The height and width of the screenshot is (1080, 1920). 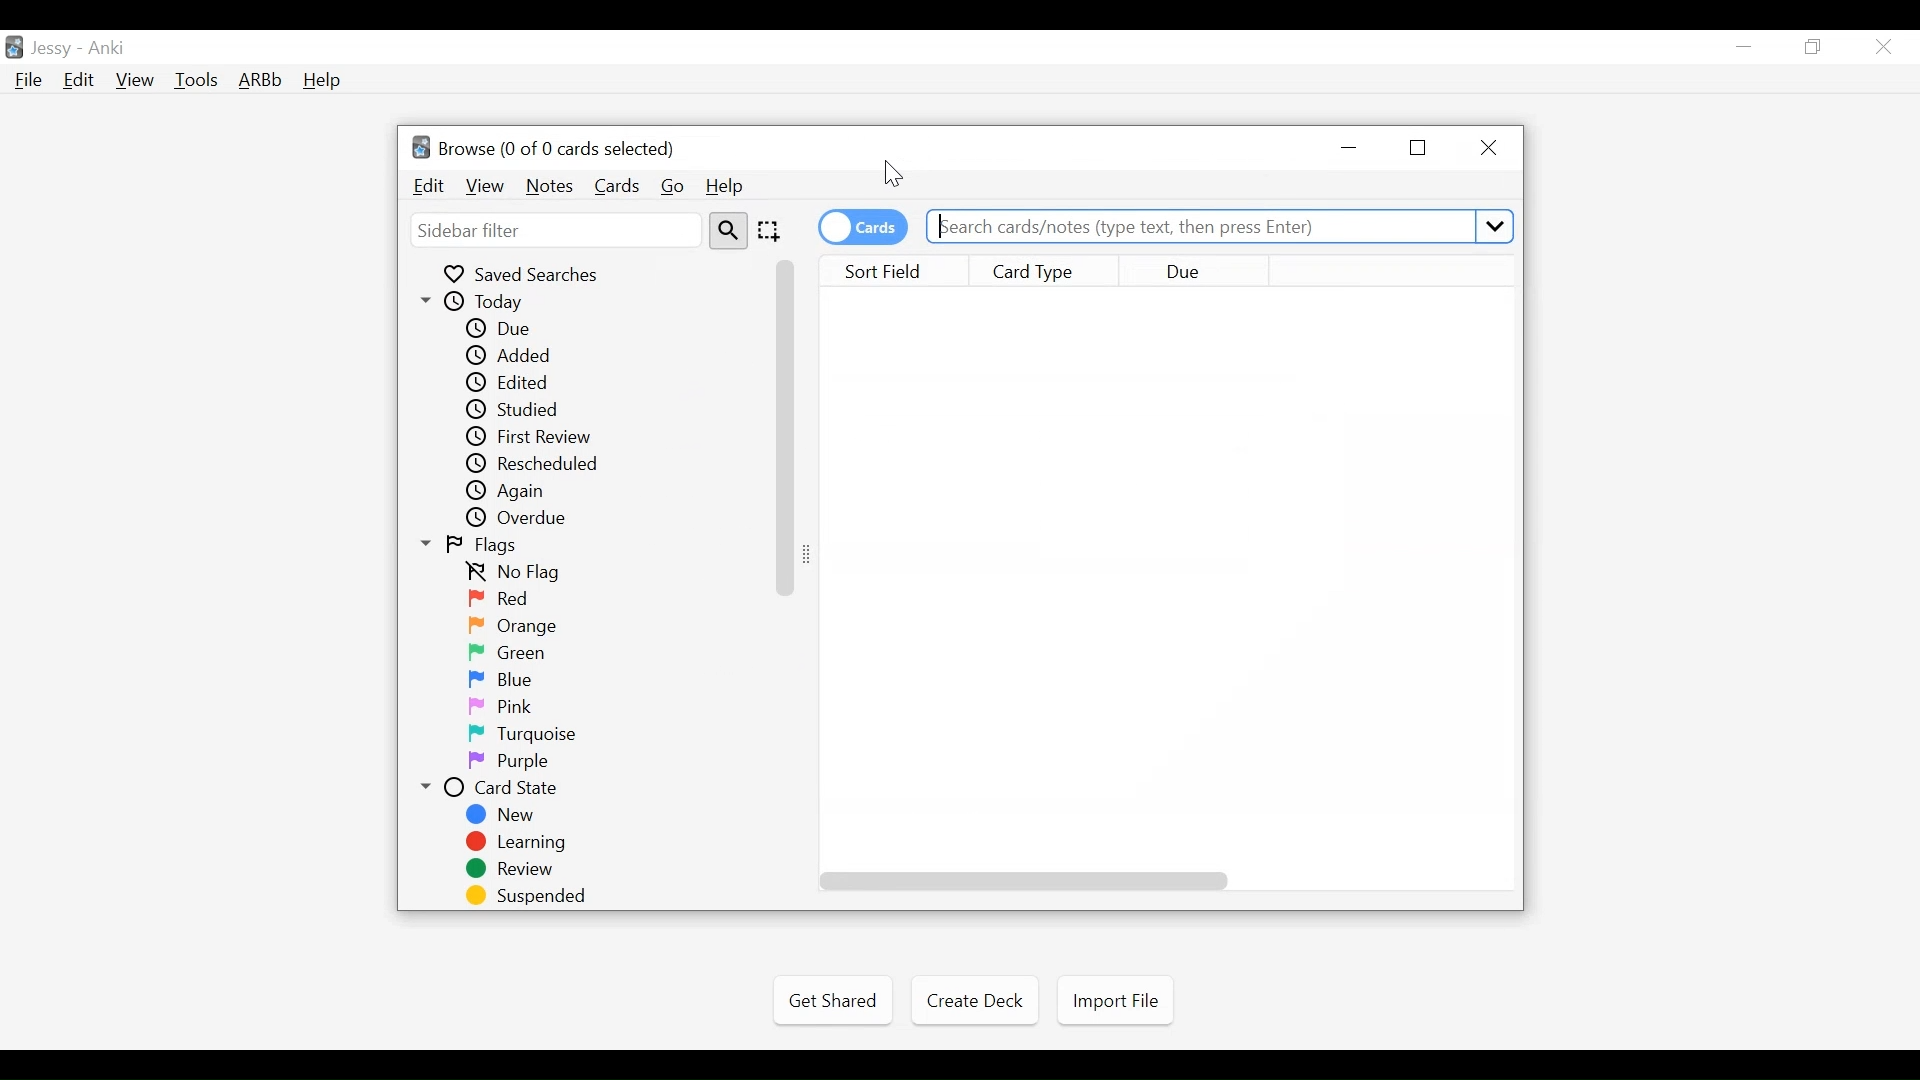 I want to click on Selection Tool, so click(x=772, y=232).